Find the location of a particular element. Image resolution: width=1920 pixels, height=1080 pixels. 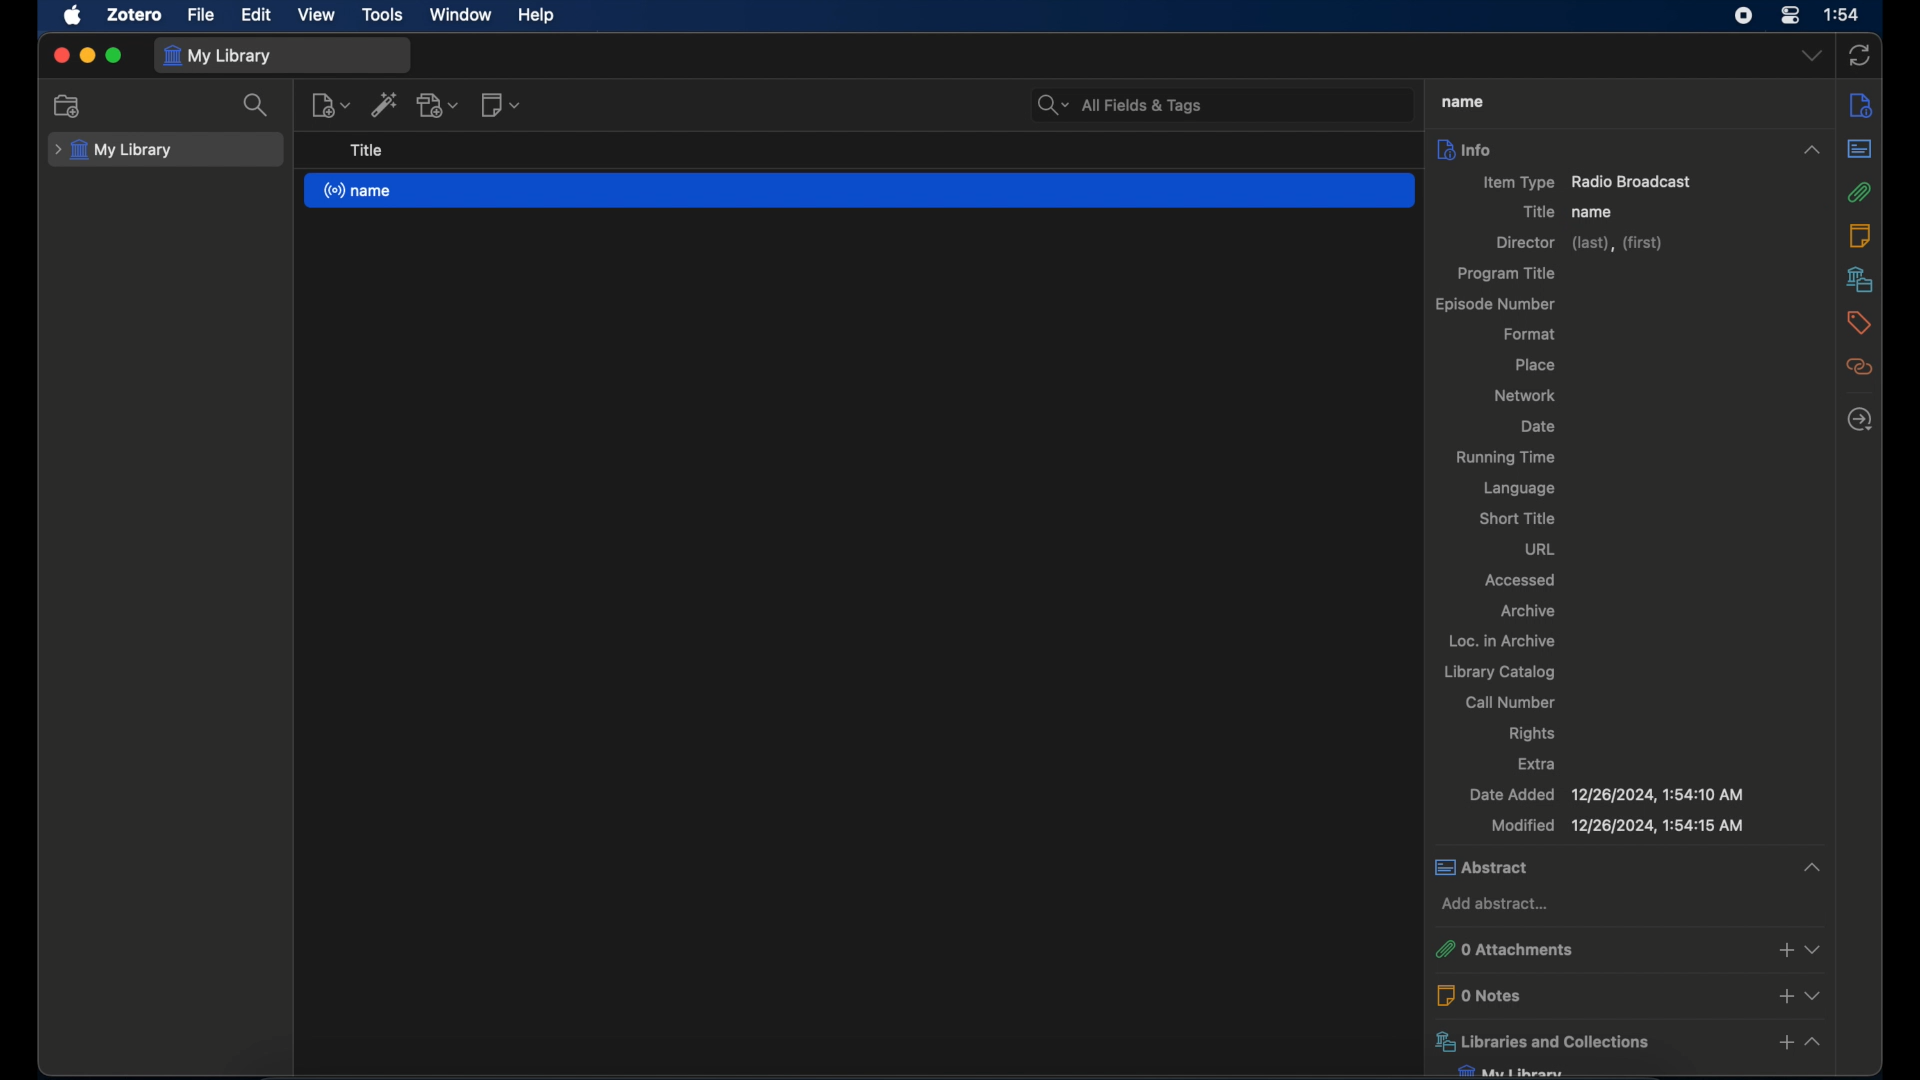

my library is located at coordinates (220, 56).